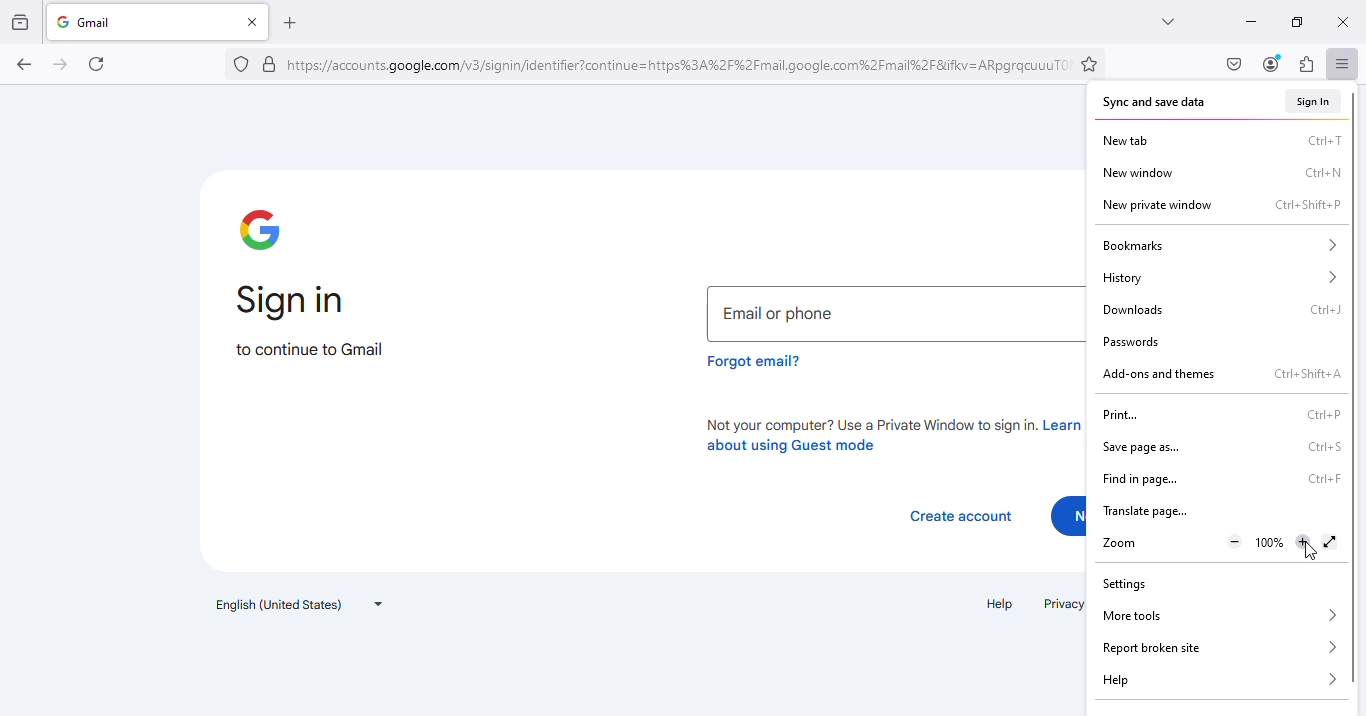 The width and height of the screenshot is (1366, 716). What do you see at coordinates (1141, 480) in the screenshot?
I see `find in page..` at bounding box center [1141, 480].